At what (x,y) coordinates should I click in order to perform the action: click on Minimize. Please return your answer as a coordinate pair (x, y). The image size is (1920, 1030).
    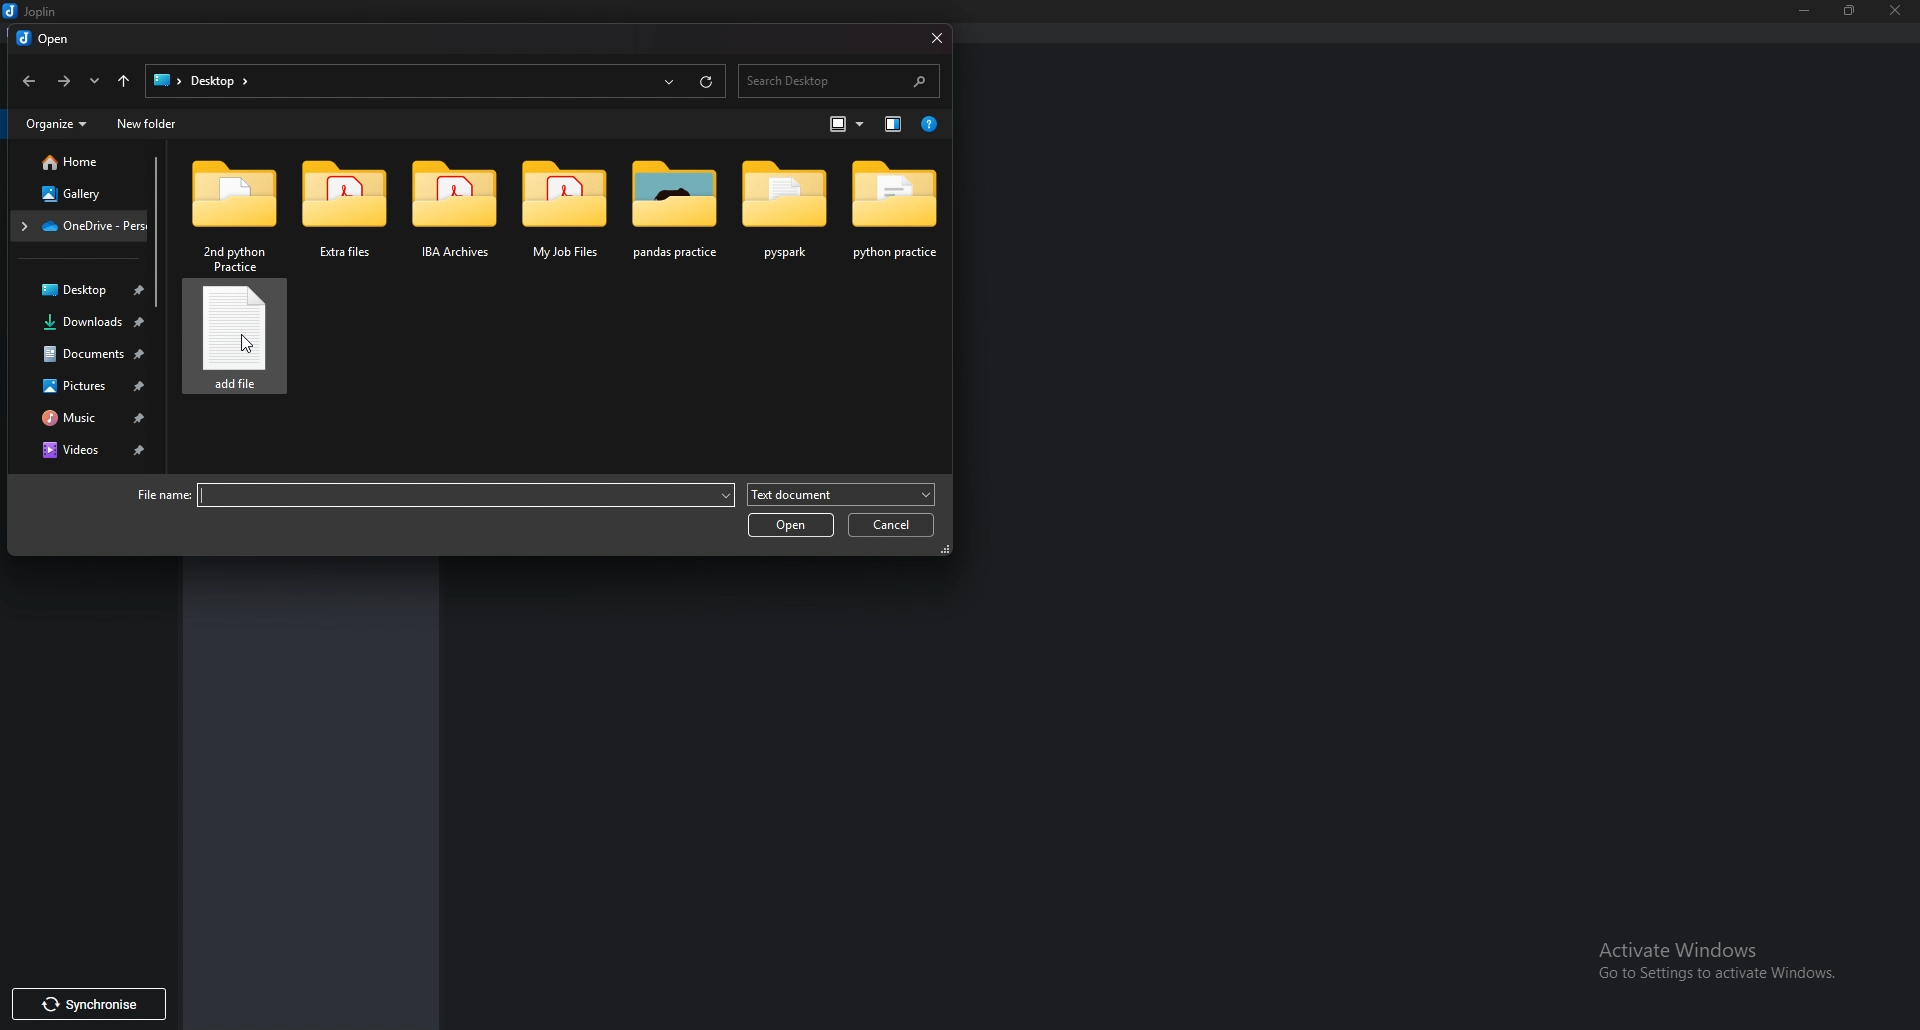
    Looking at the image, I should click on (1808, 9).